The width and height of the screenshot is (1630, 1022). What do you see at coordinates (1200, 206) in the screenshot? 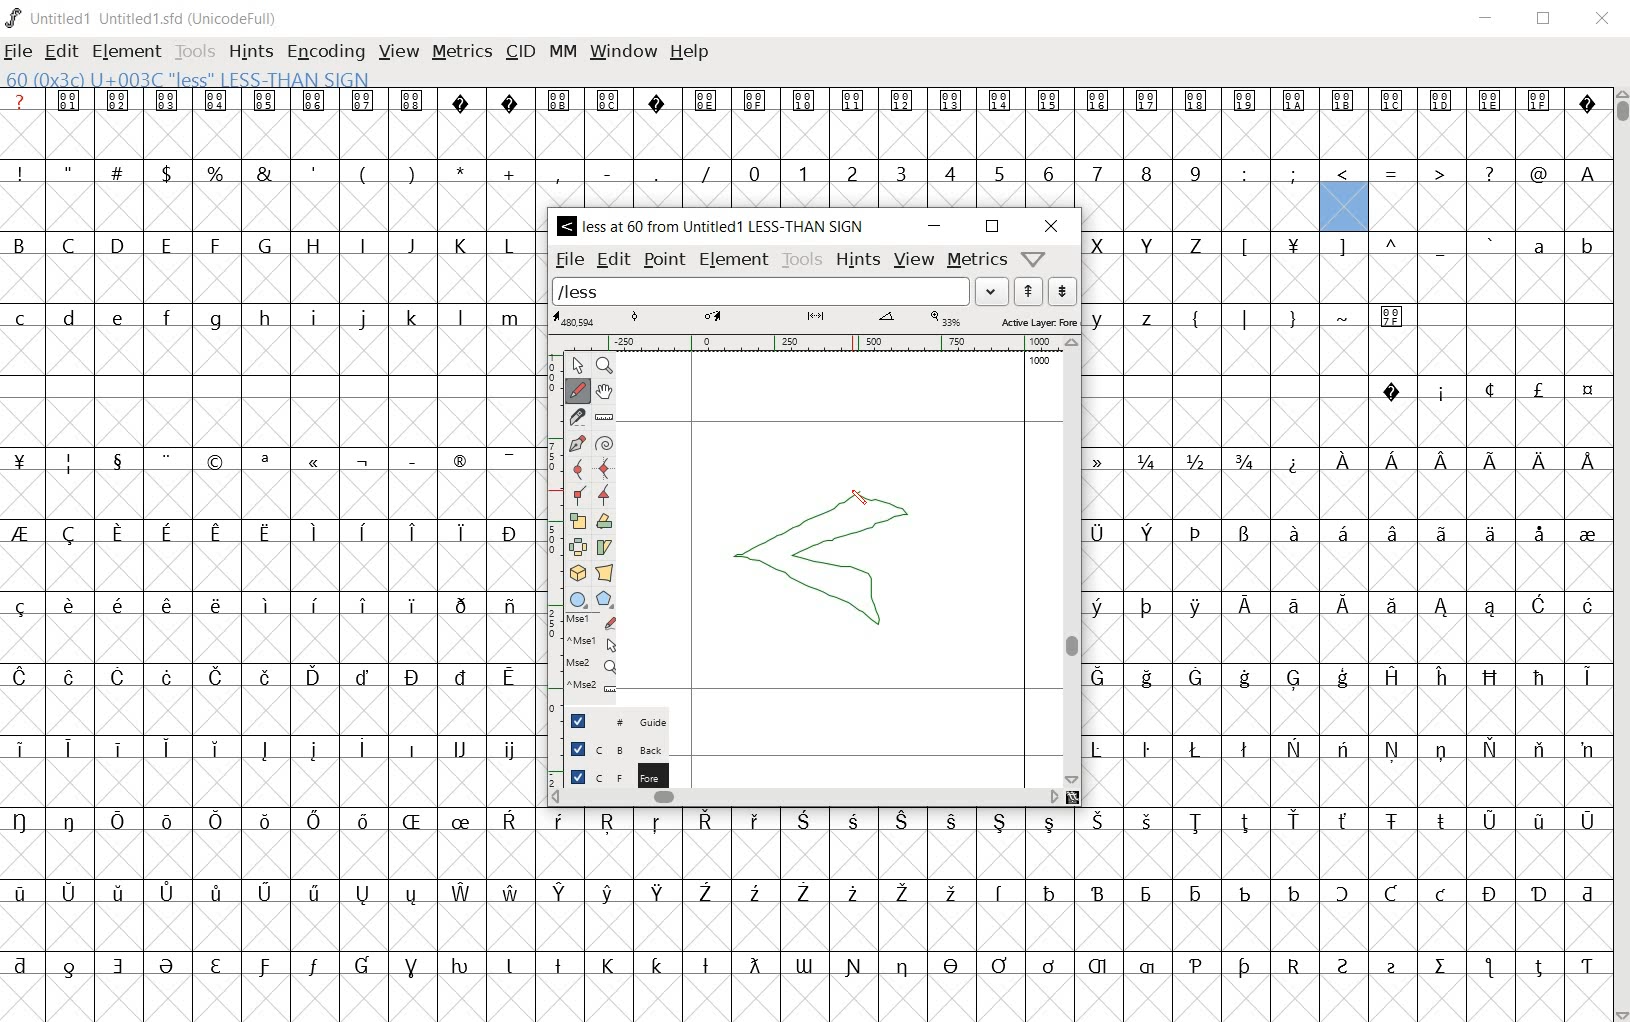
I see `empty cells` at bounding box center [1200, 206].